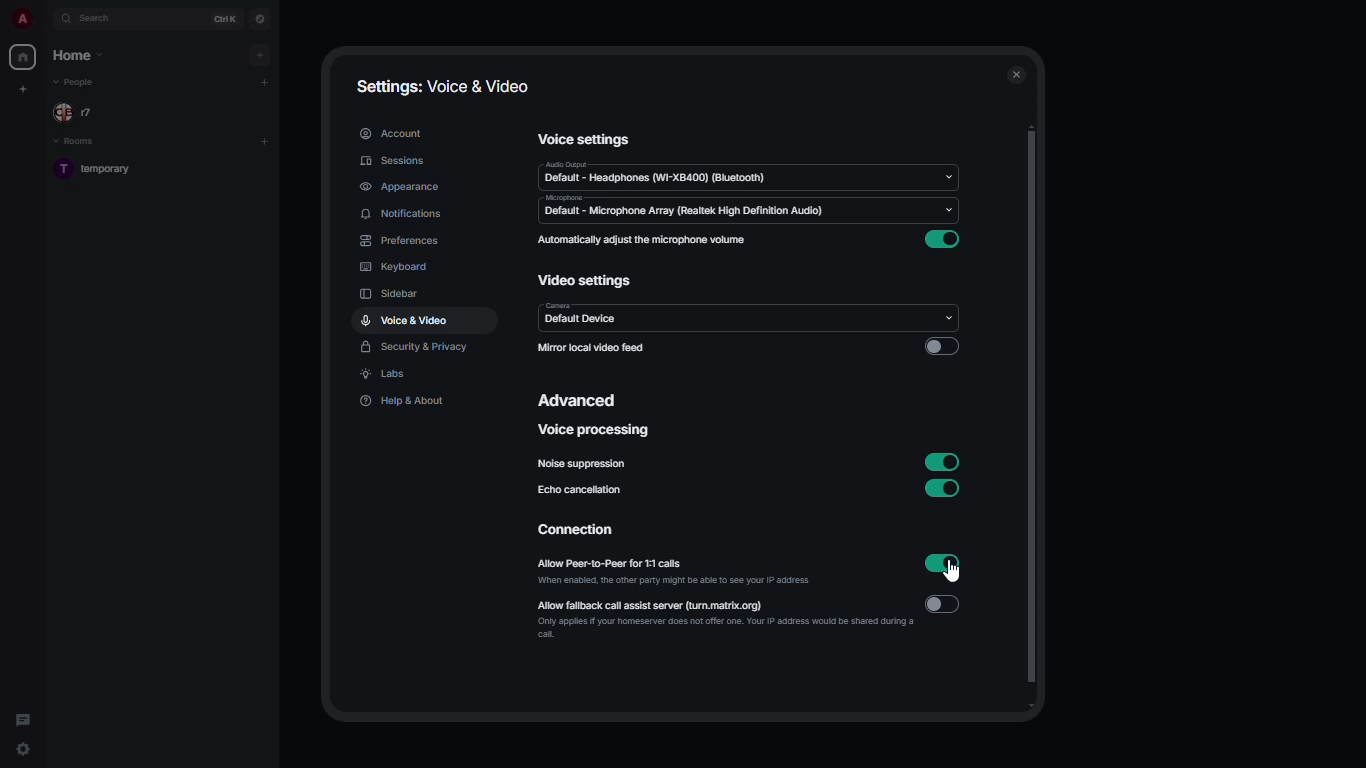 Image resolution: width=1366 pixels, height=768 pixels. I want to click on allow fallback call assist server, so click(725, 621).